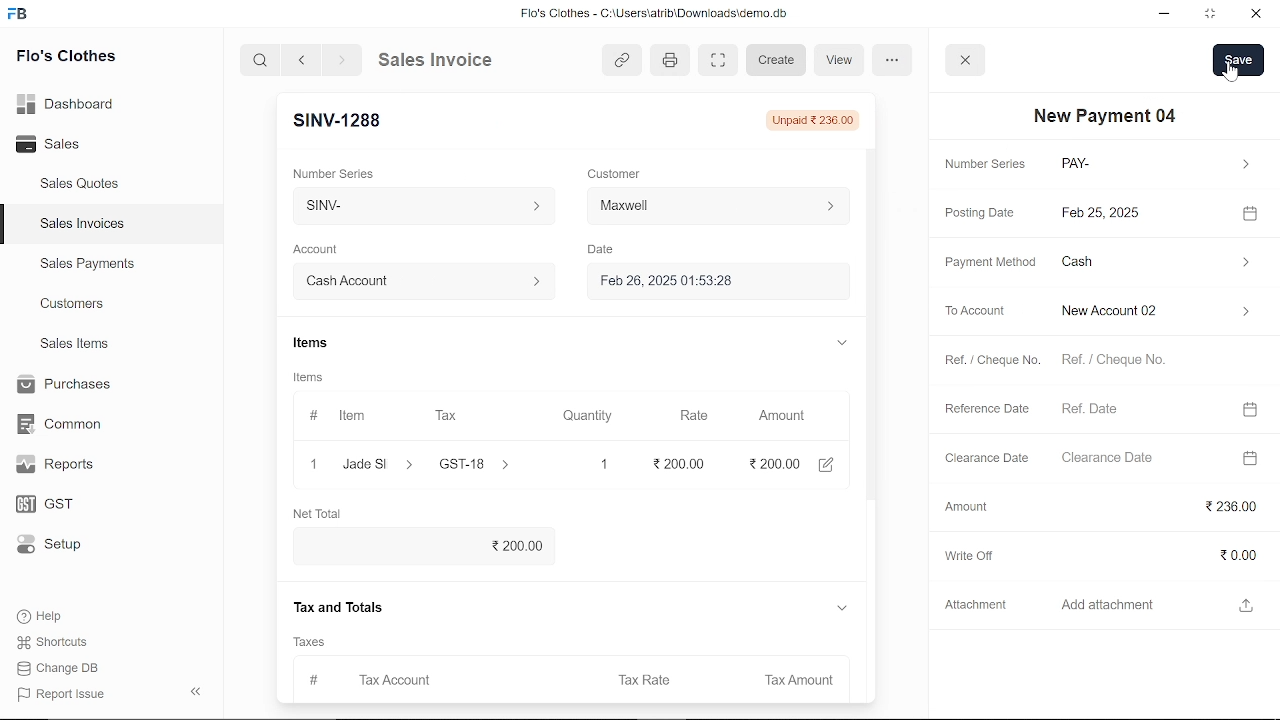 Image resolution: width=1280 pixels, height=720 pixels. I want to click on 200.00, so click(424, 542).